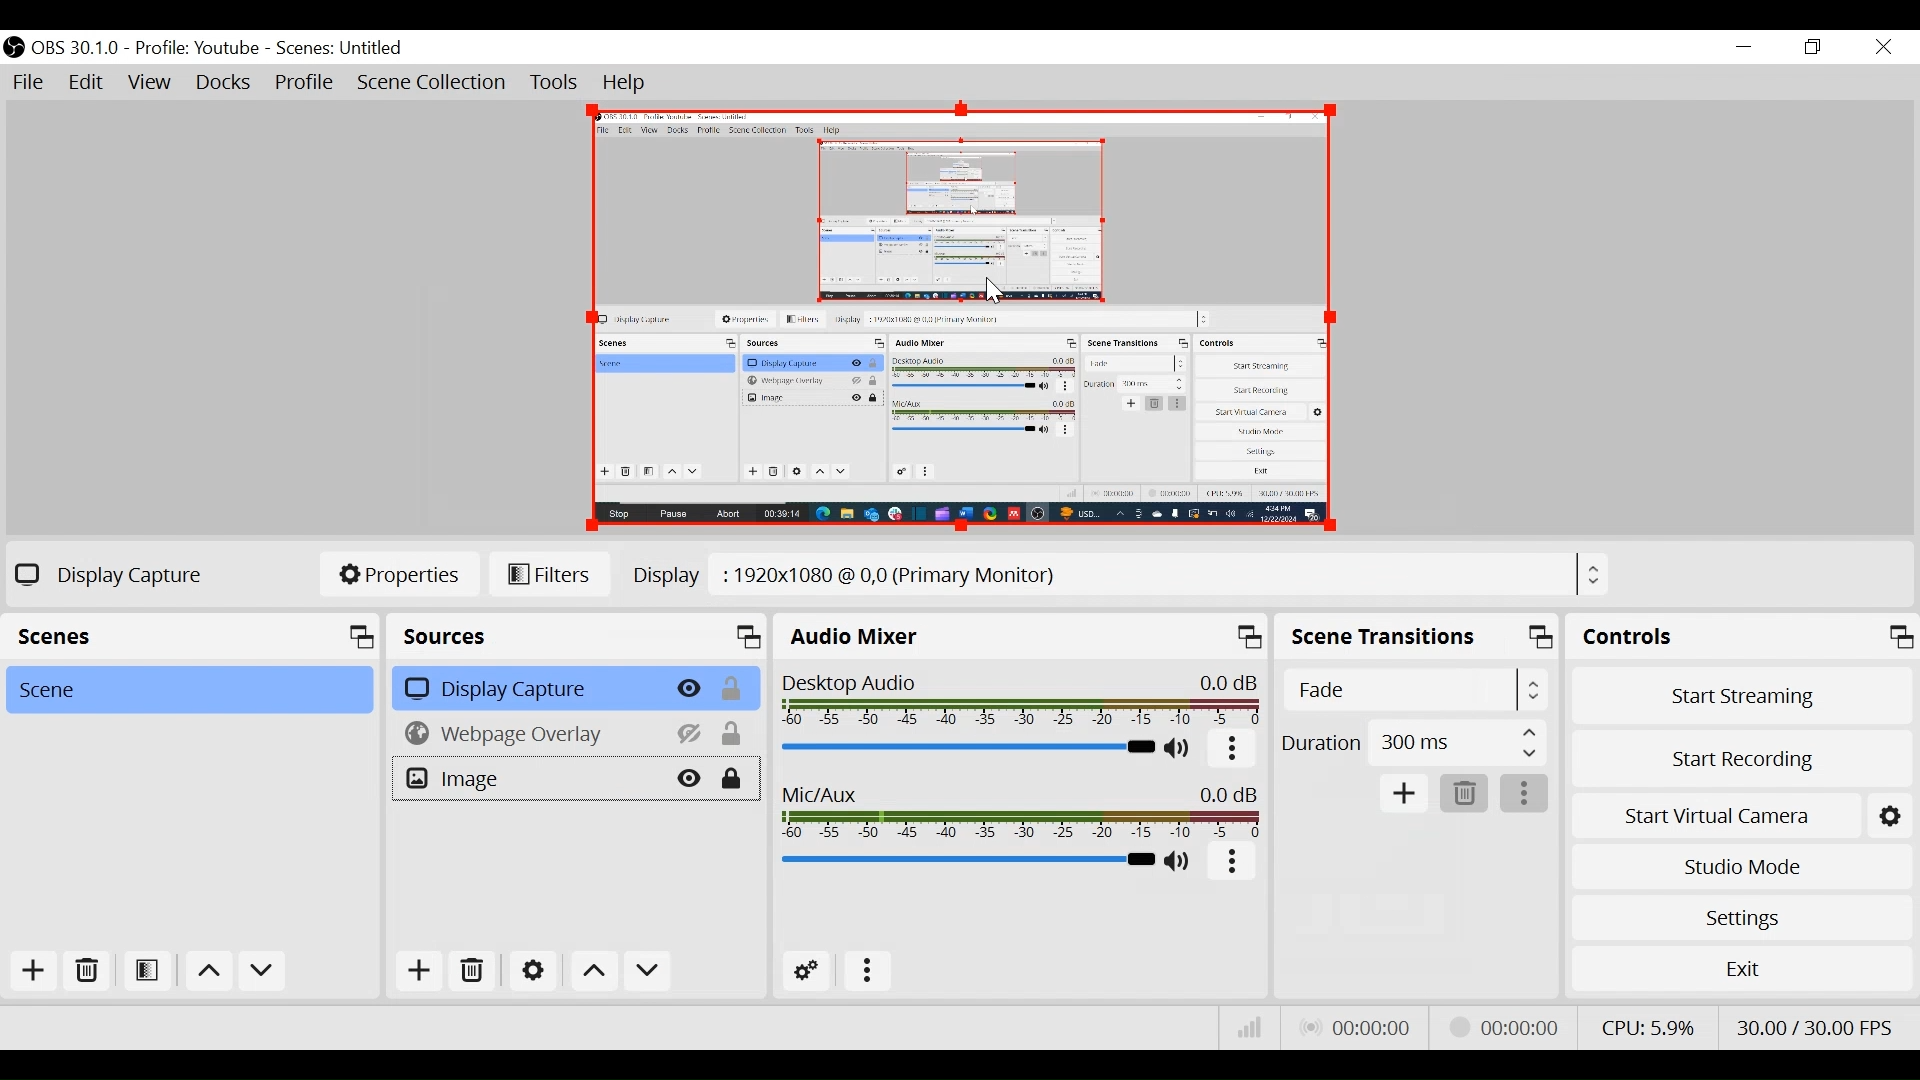 Image resolution: width=1920 pixels, height=1080 pixels. What do you see at coordinates (688, 690) in the screenshot?
I see `Hide/Display` at bounding box center [688, 690].